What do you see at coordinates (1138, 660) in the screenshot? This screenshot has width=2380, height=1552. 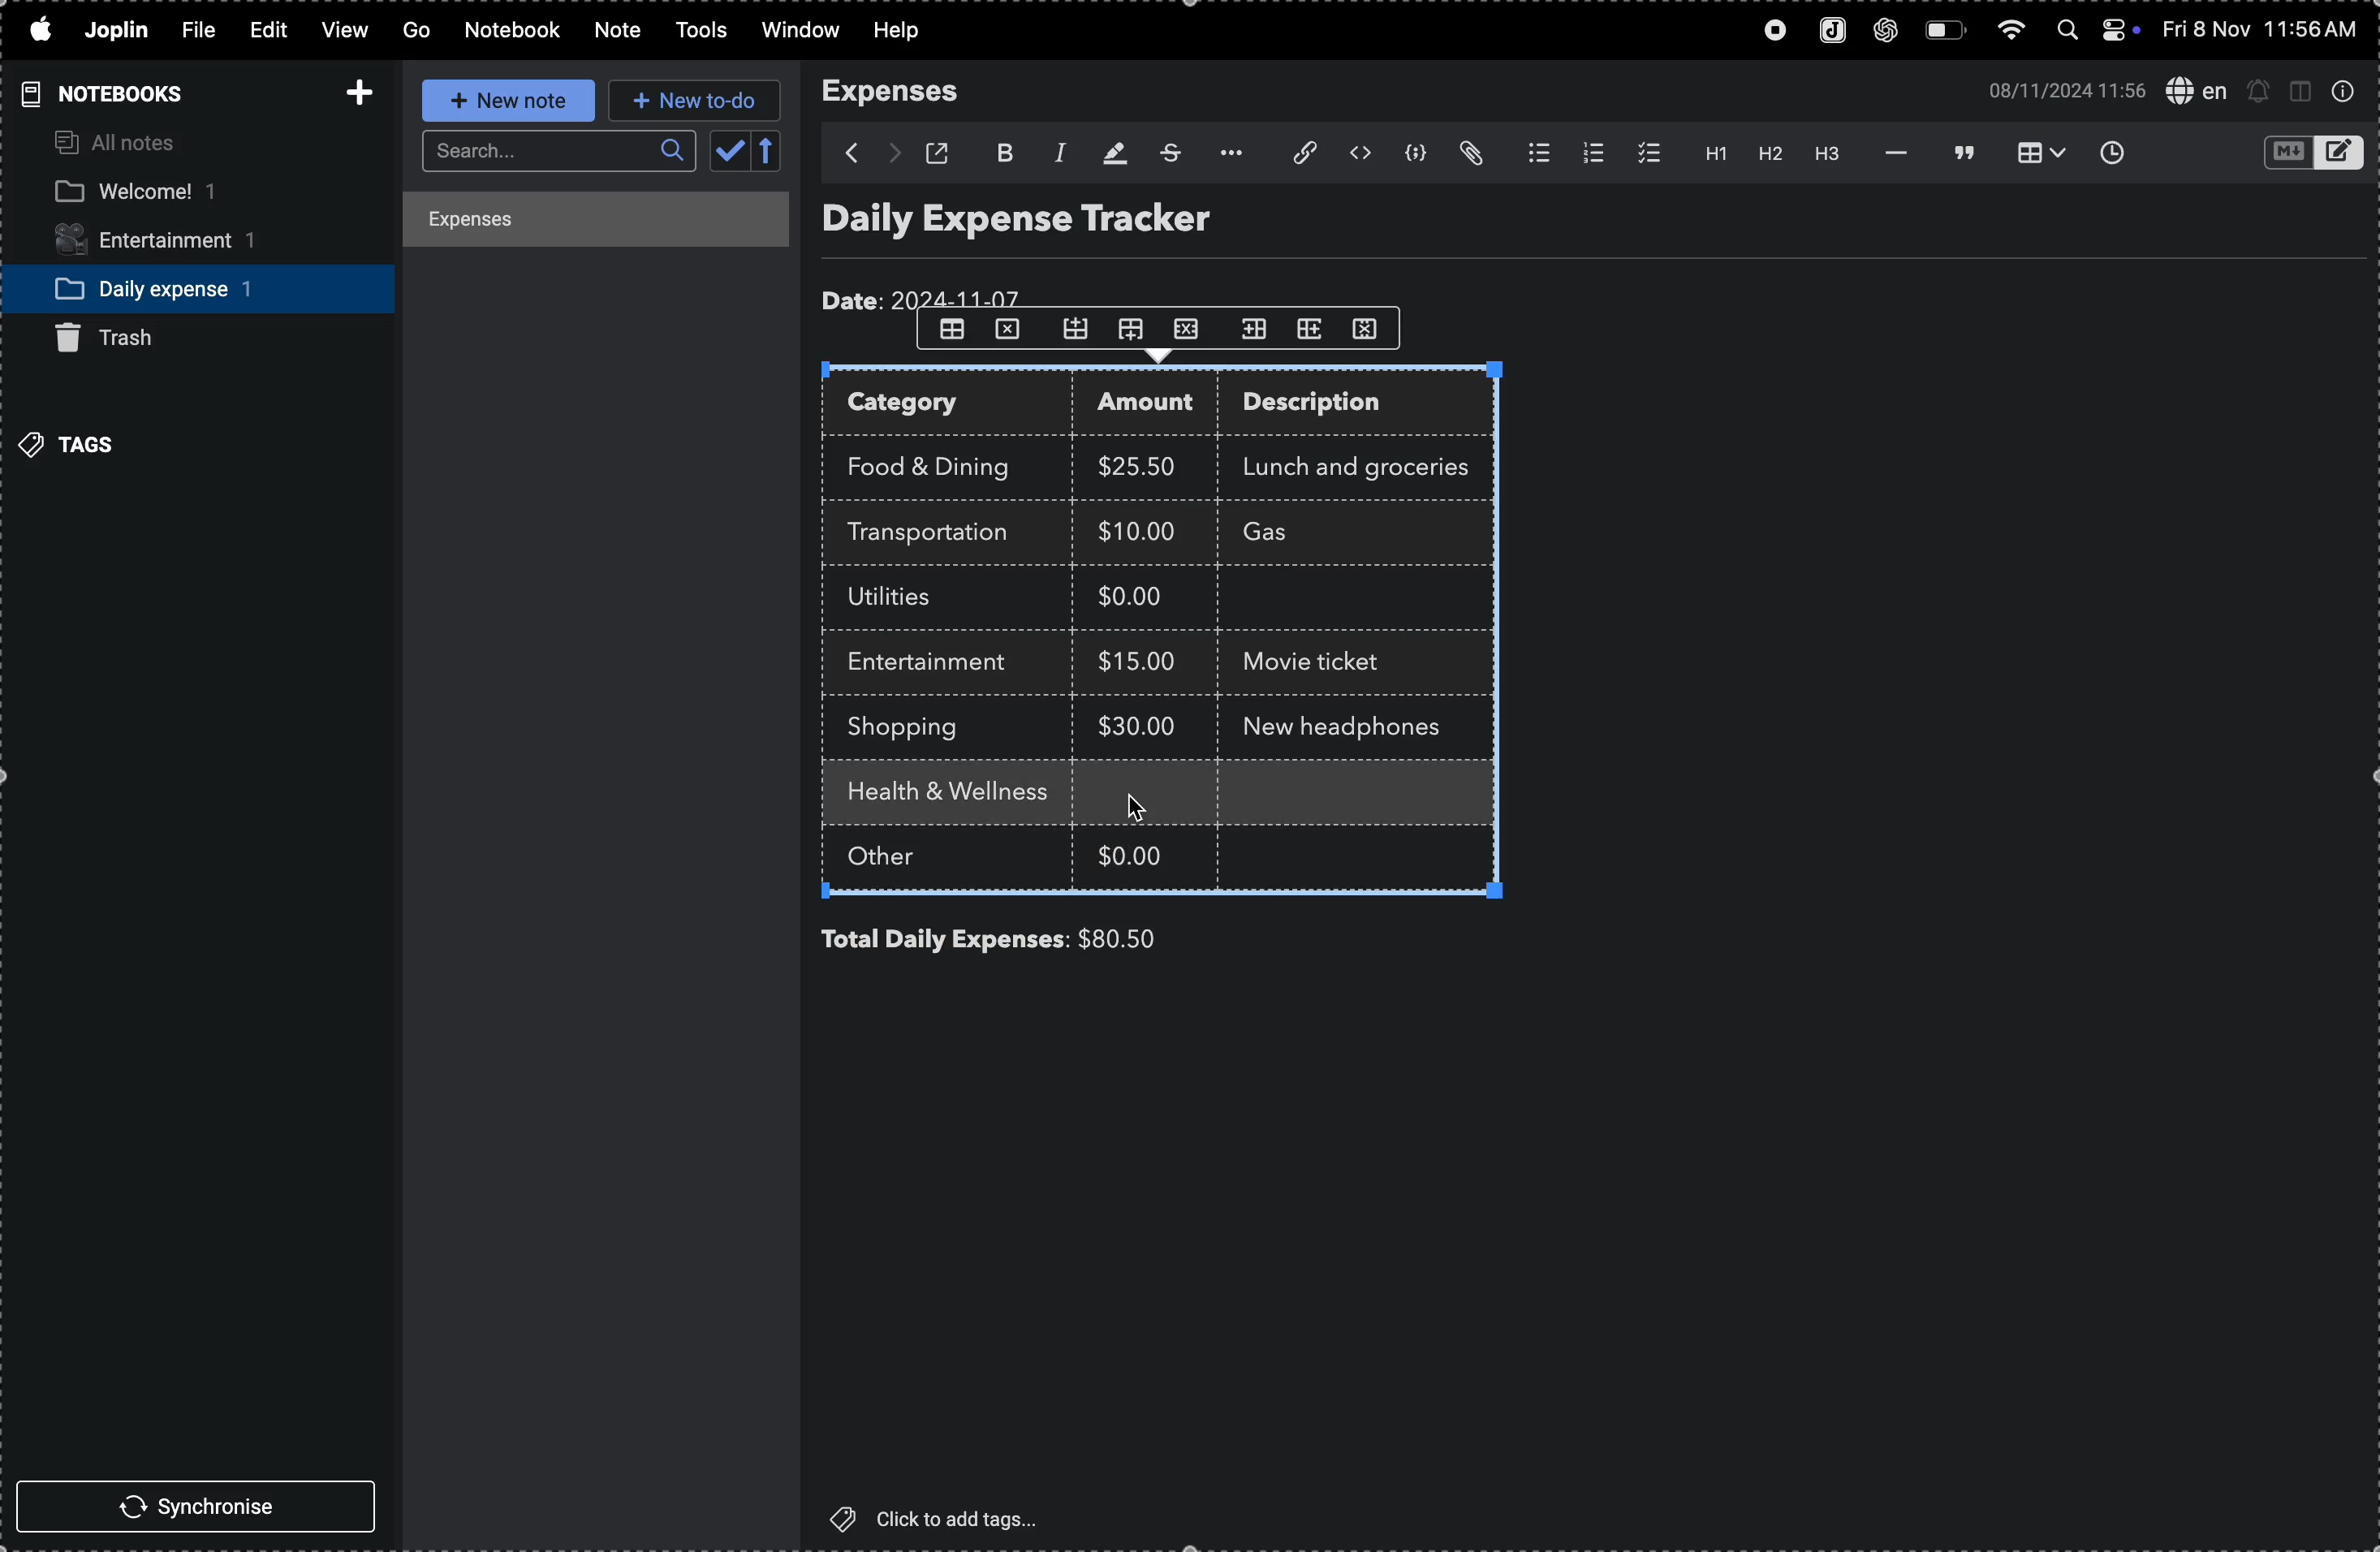 I see `$15.00` at bounding box center [1138, 660].